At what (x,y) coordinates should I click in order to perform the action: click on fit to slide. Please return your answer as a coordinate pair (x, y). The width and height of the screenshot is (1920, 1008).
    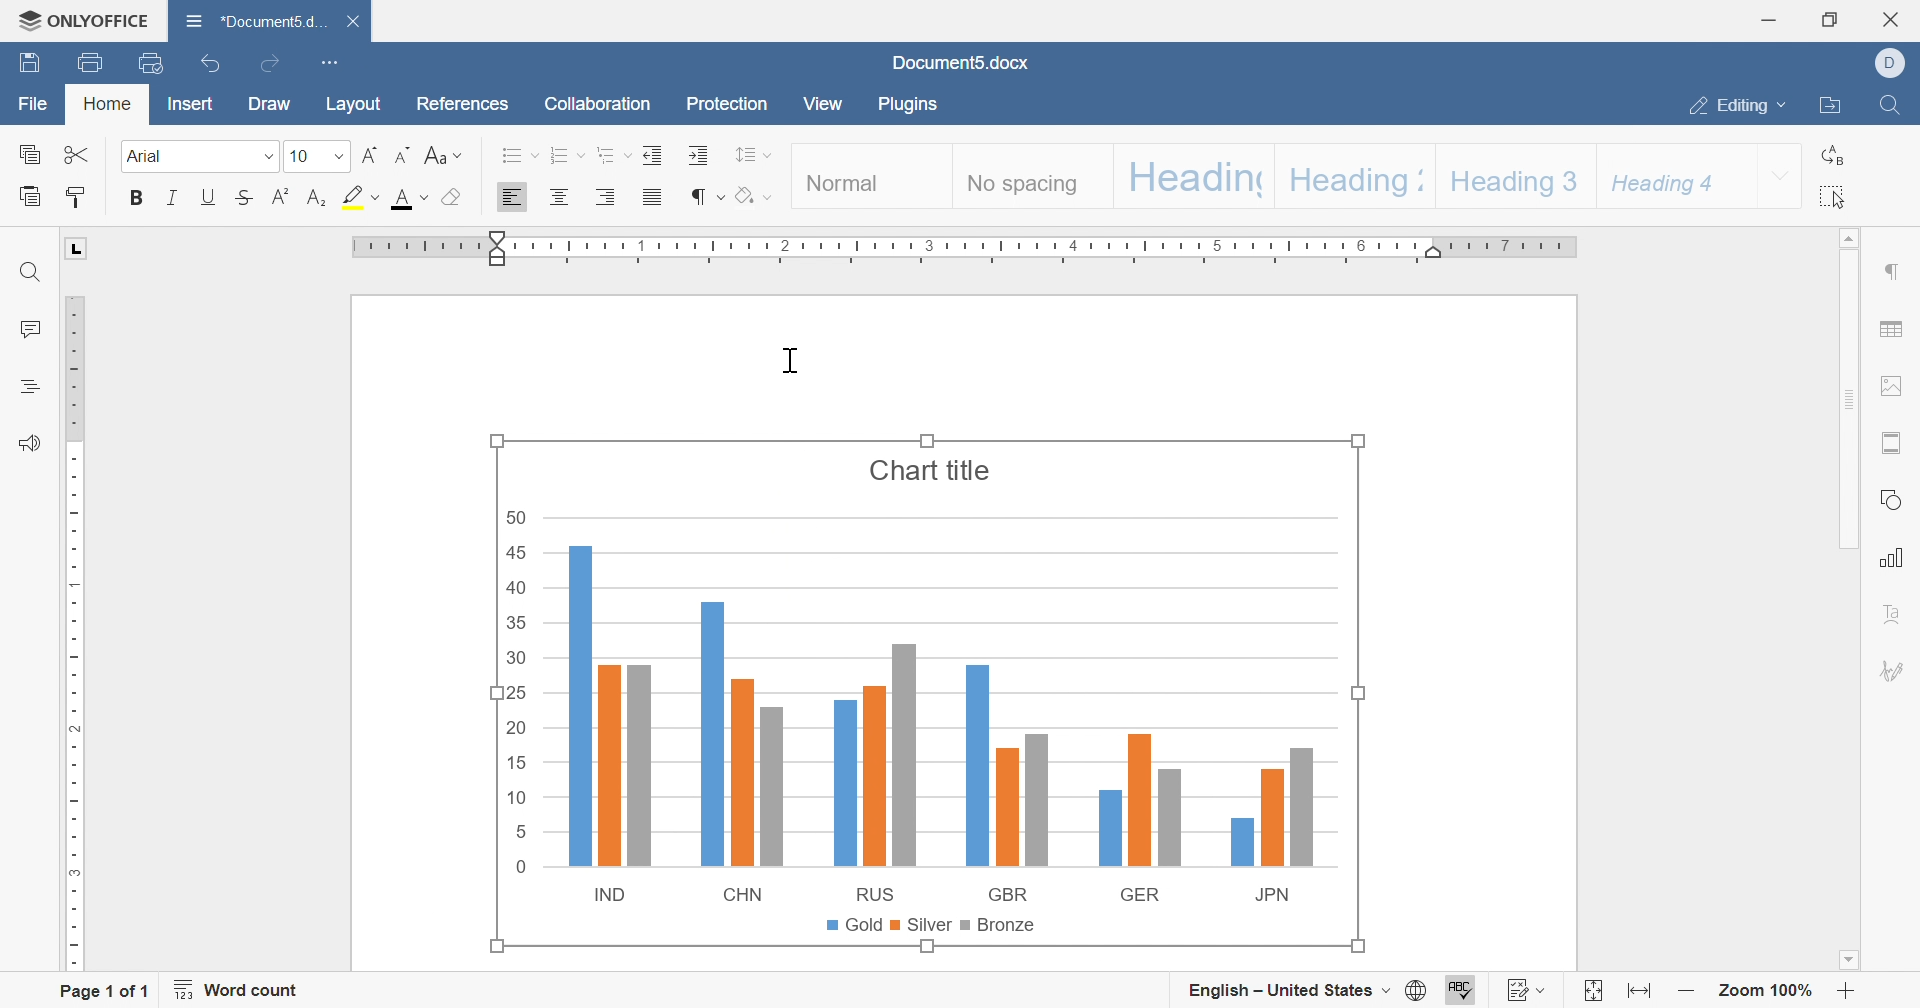
    Looking at the image, I should click on (1593, 992).